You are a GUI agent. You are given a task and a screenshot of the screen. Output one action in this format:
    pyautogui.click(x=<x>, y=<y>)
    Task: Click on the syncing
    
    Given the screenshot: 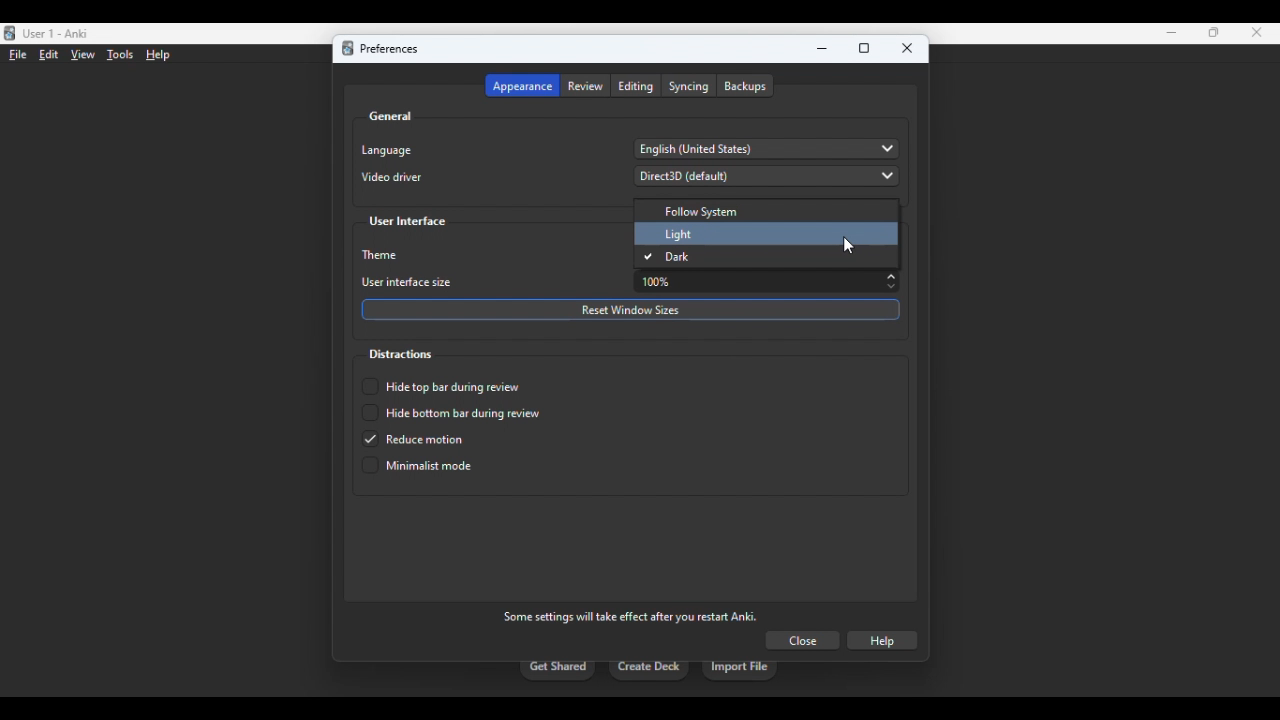 What is the action you would take?
    pyautogui.click(x=689, y=86)
    